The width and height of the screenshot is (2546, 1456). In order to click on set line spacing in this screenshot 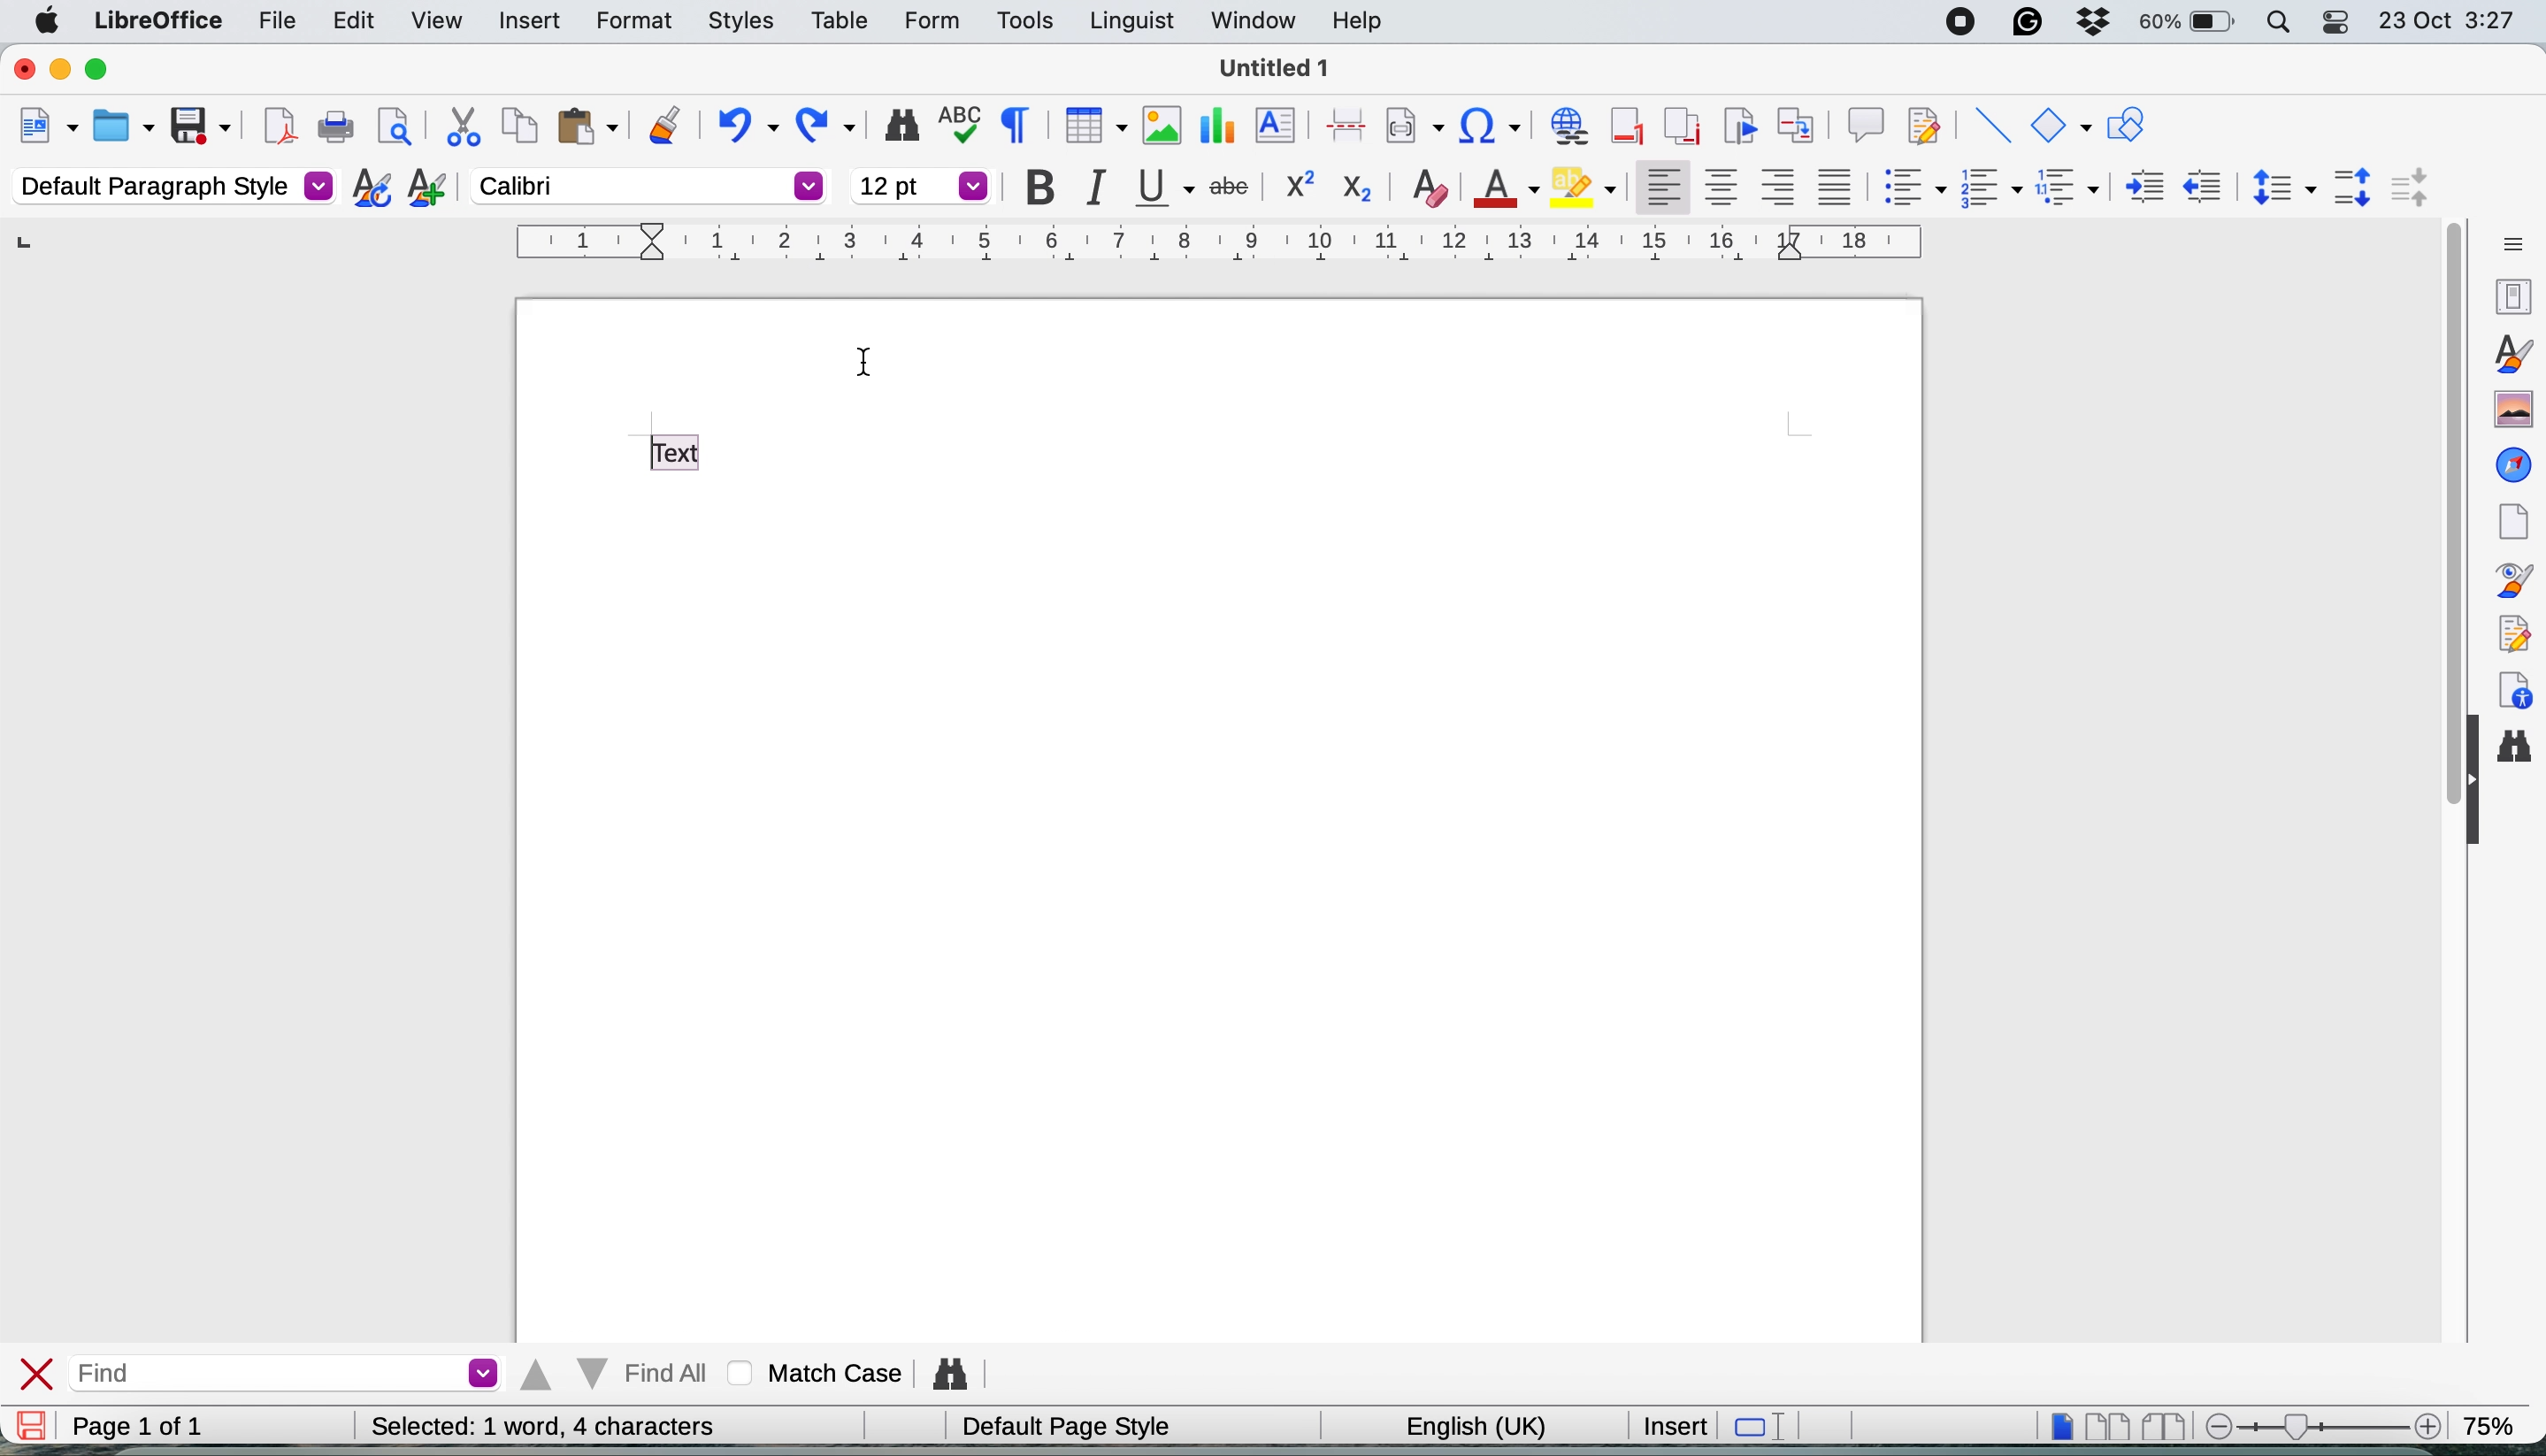, I will do `click(2280, 187)`.